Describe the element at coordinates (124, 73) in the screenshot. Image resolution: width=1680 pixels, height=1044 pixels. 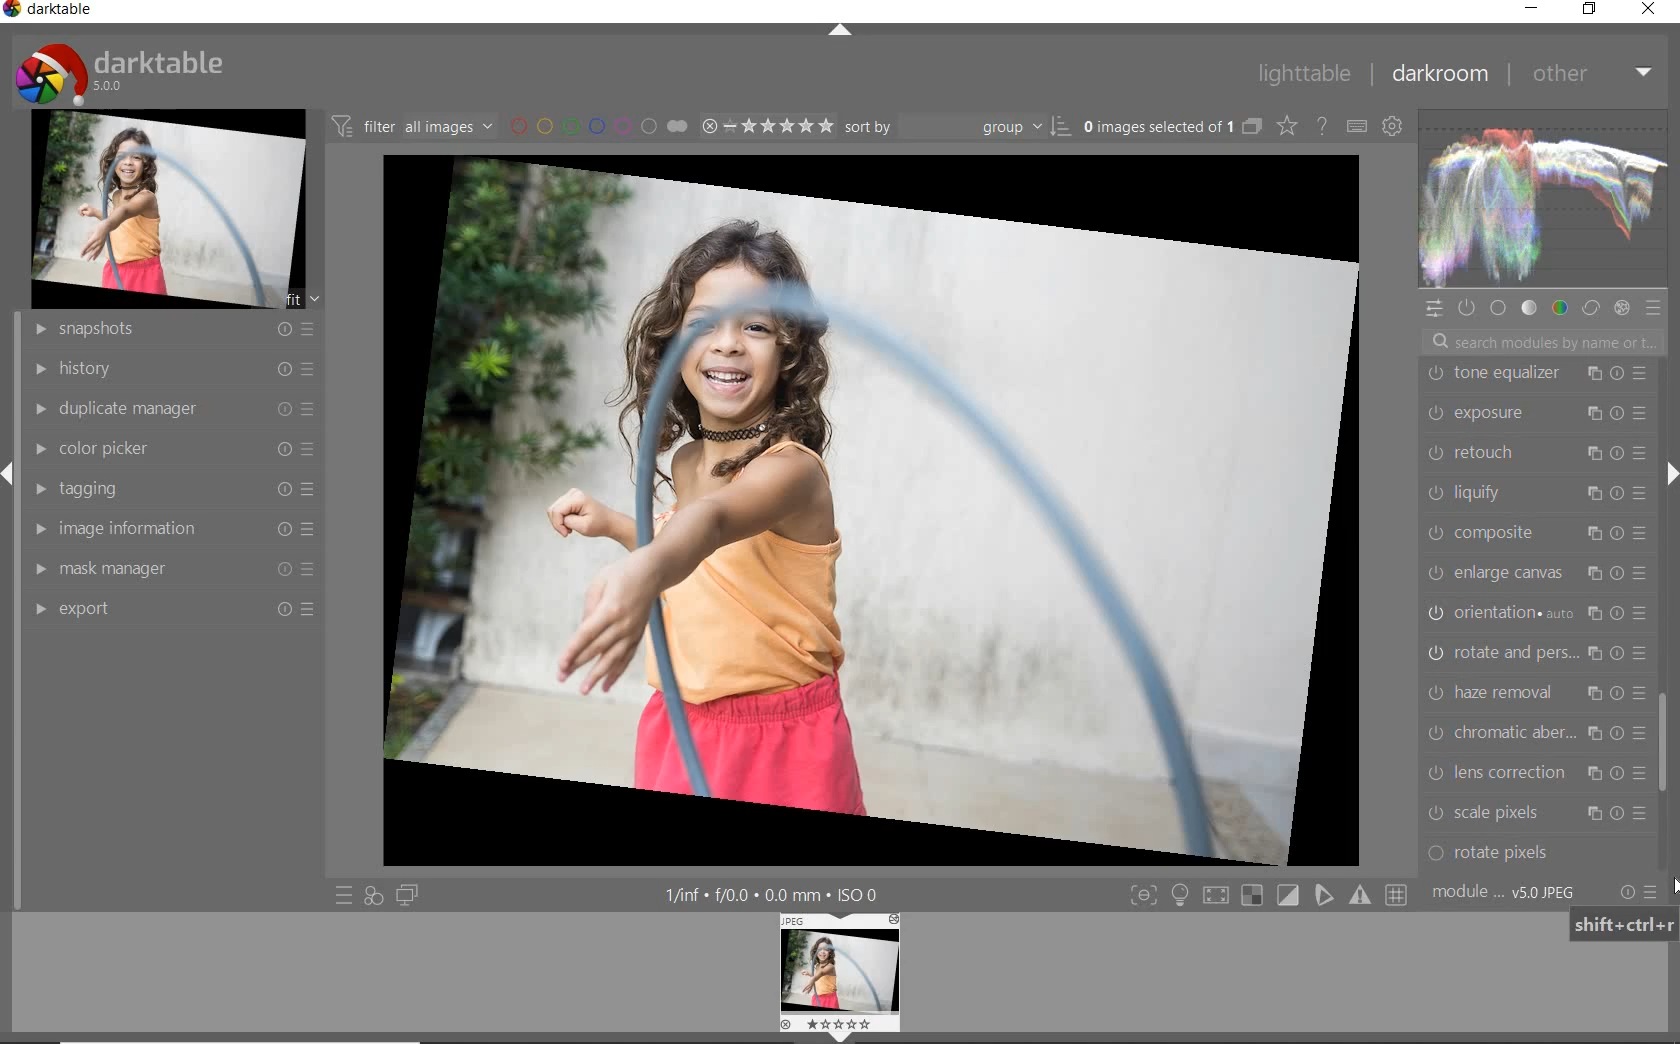
I see `system logo & name` at that location.